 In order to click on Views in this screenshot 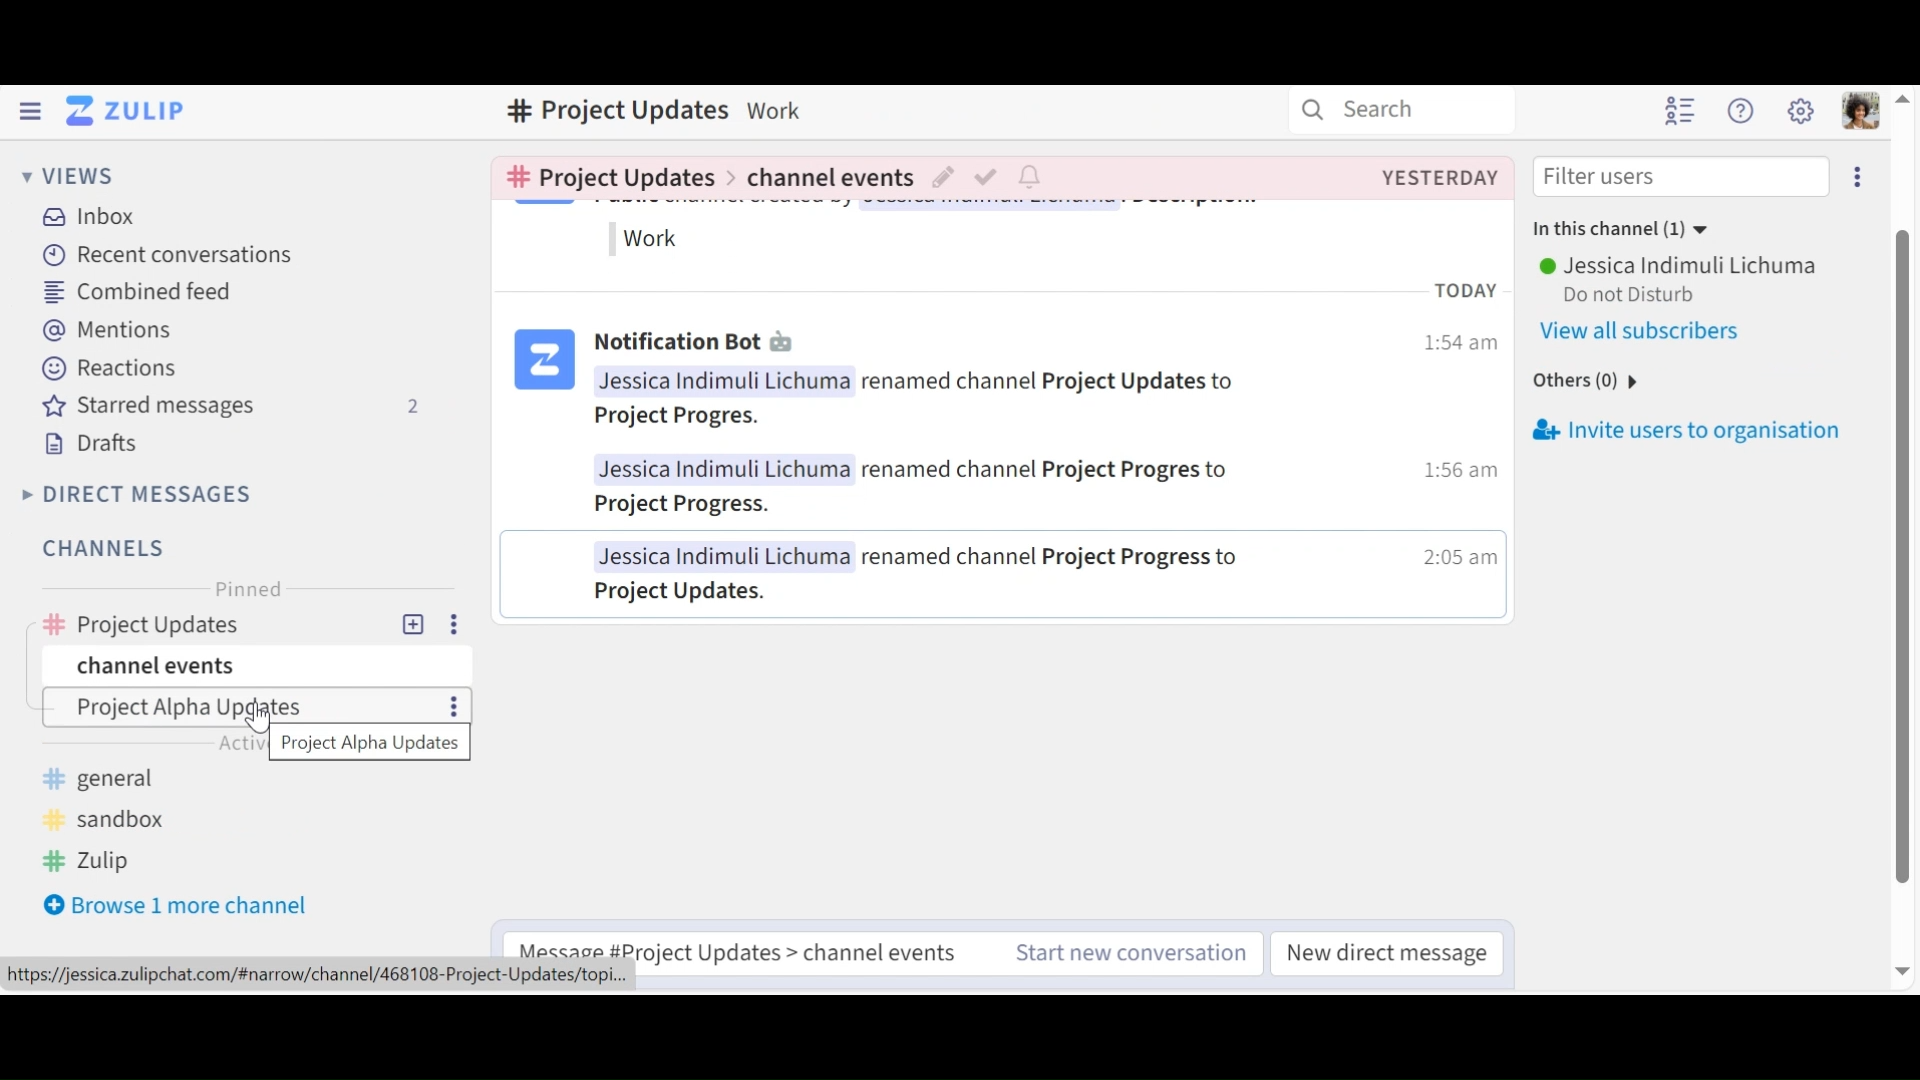, I will do `click(69, 177)`.